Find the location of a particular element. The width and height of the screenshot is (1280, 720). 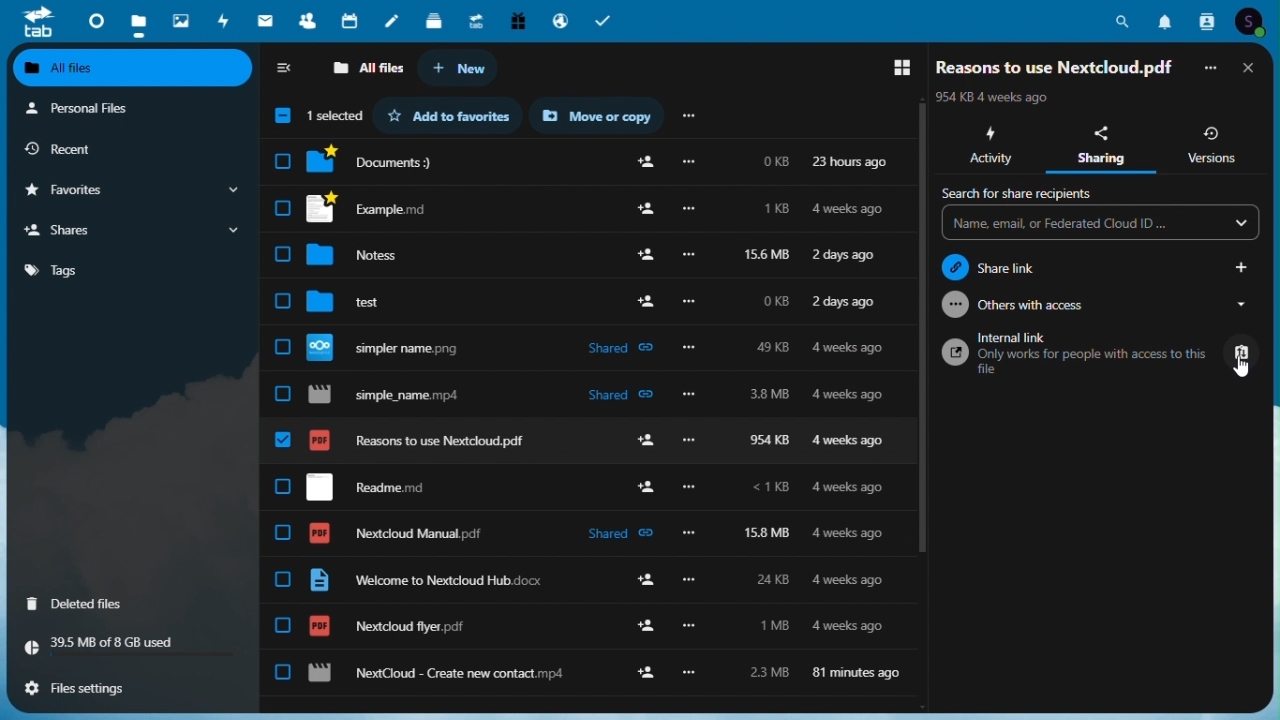

shared is located at coordinates (616, 395).